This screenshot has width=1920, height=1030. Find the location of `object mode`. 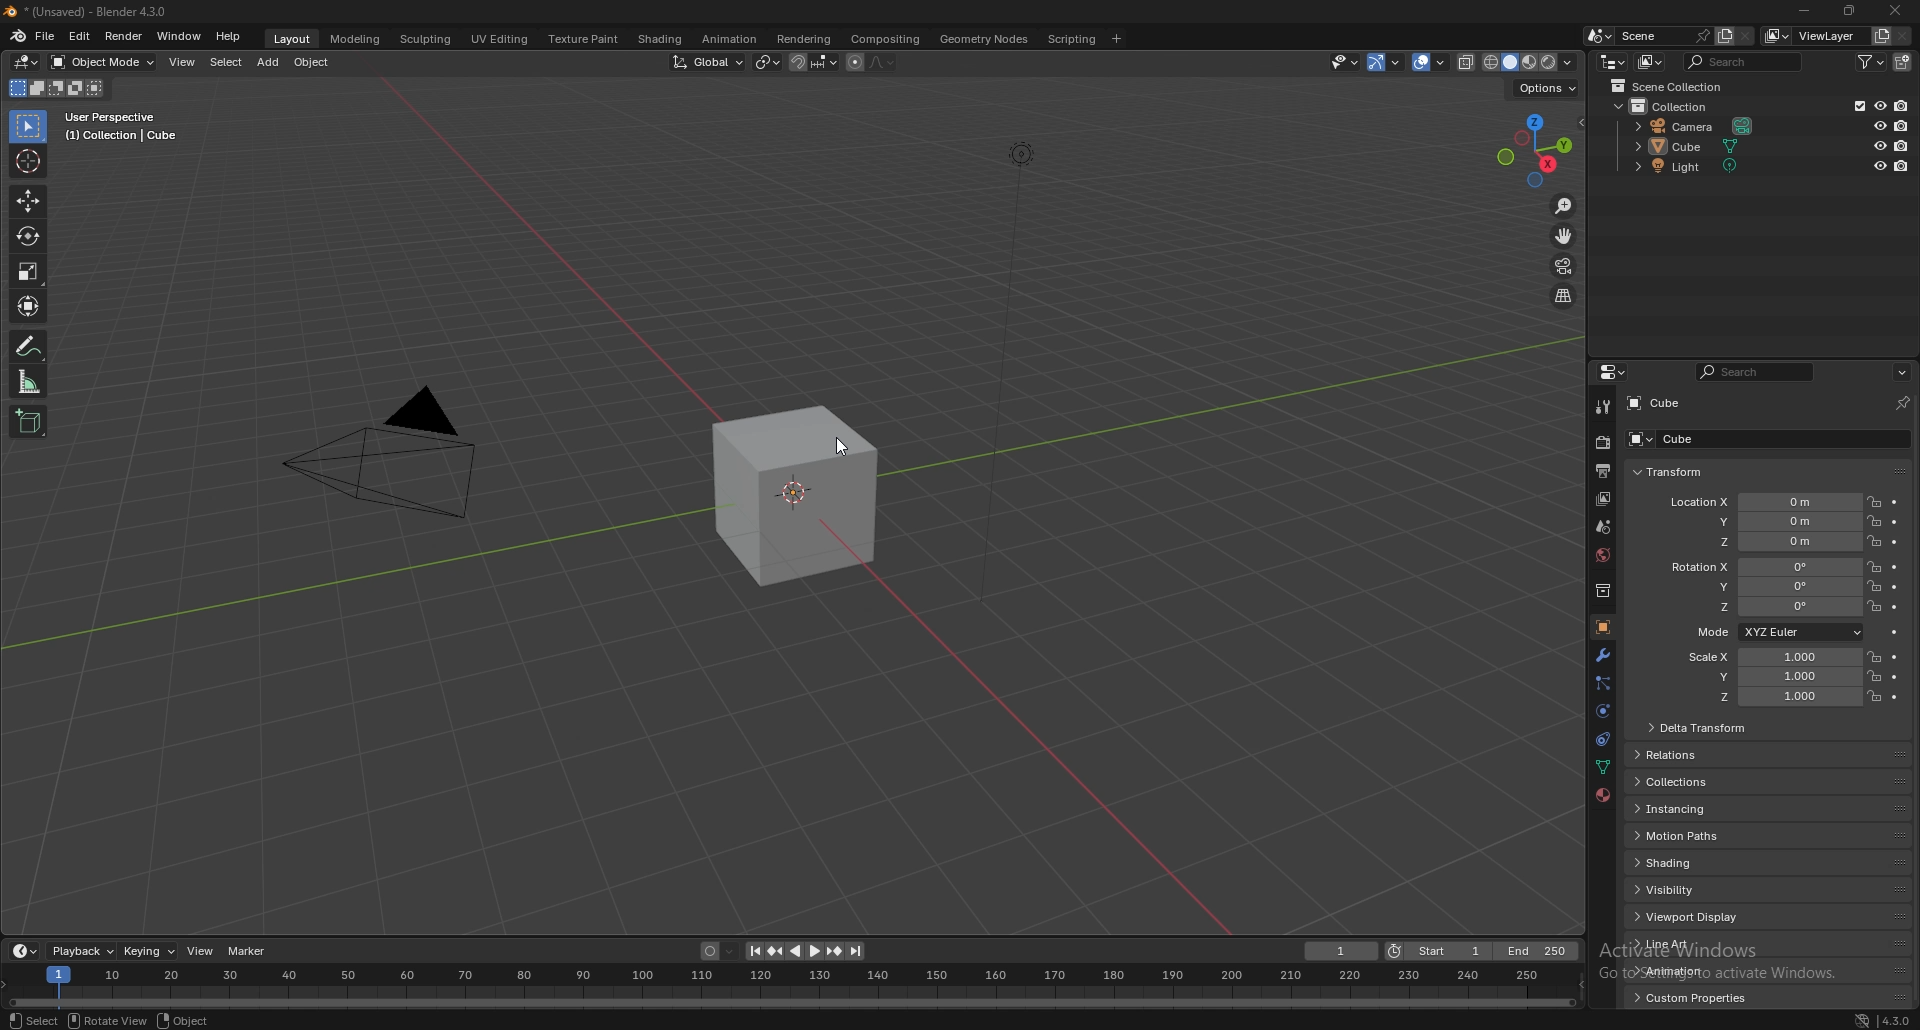

object mode is located at coordinates (103, 62).